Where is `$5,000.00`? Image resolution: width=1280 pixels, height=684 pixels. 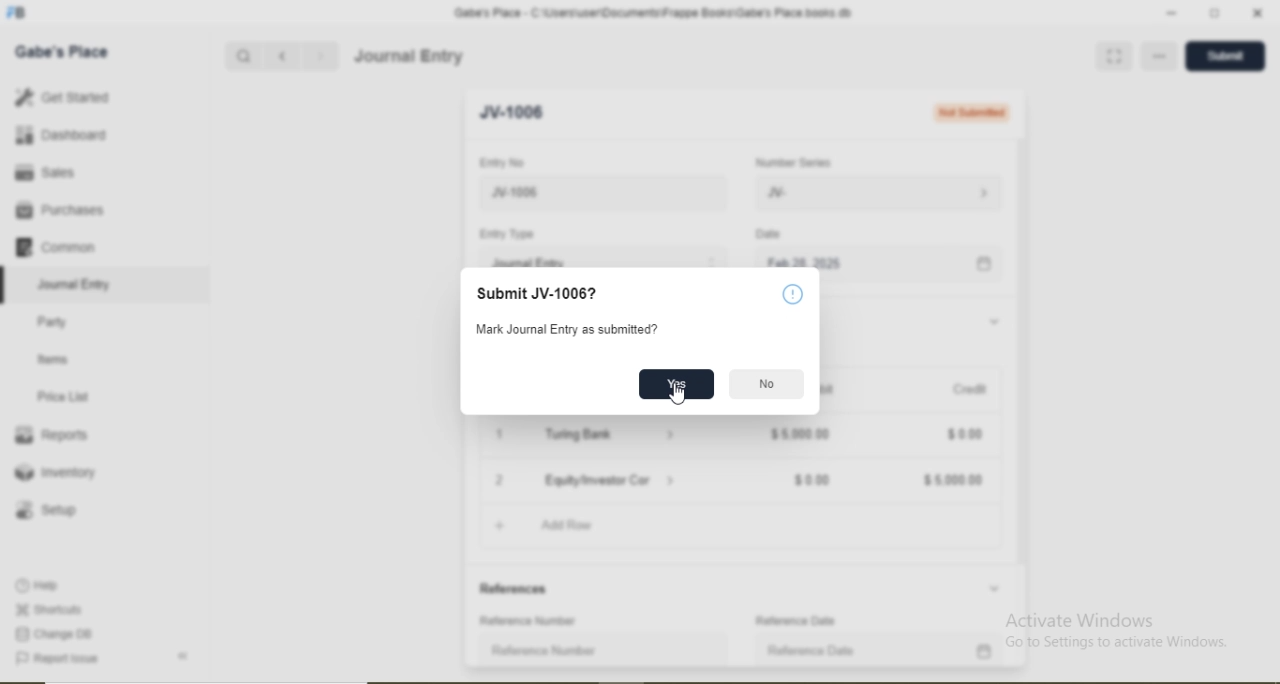
$5,000.00 is located at coordinates (800, 433).